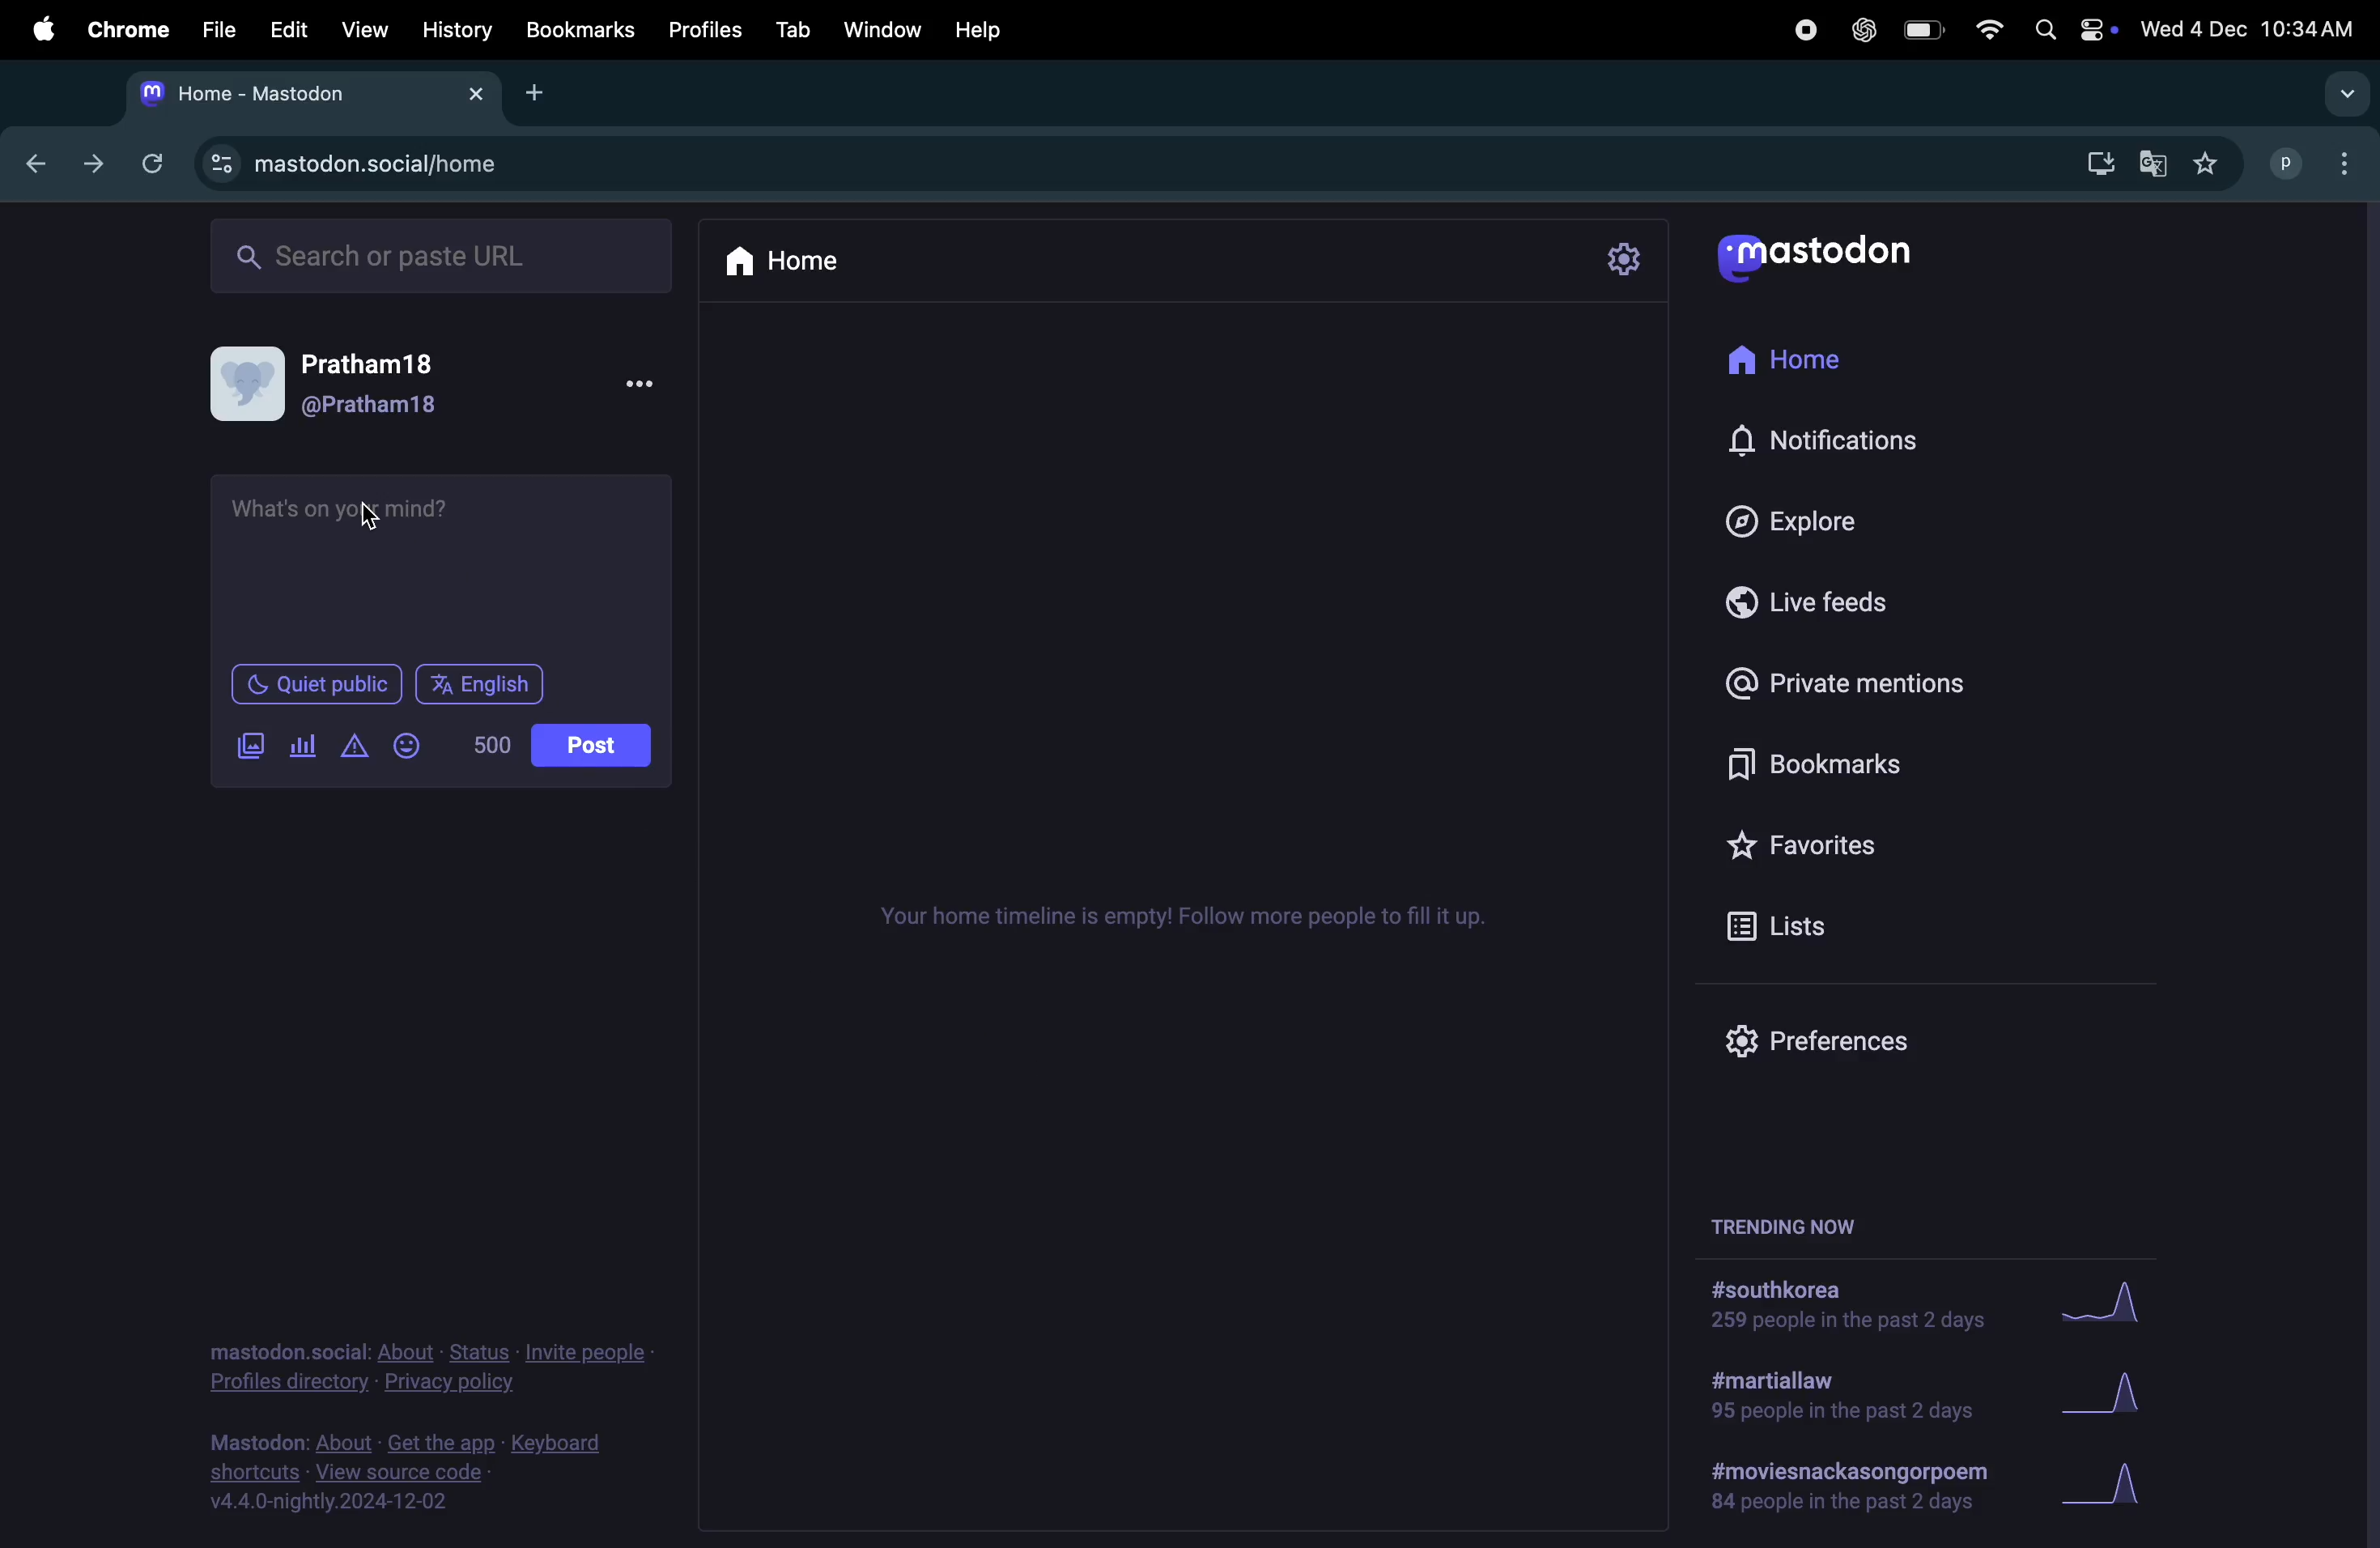 The image size is (2380, 1548). I want to click on poll, so click(304, 747).